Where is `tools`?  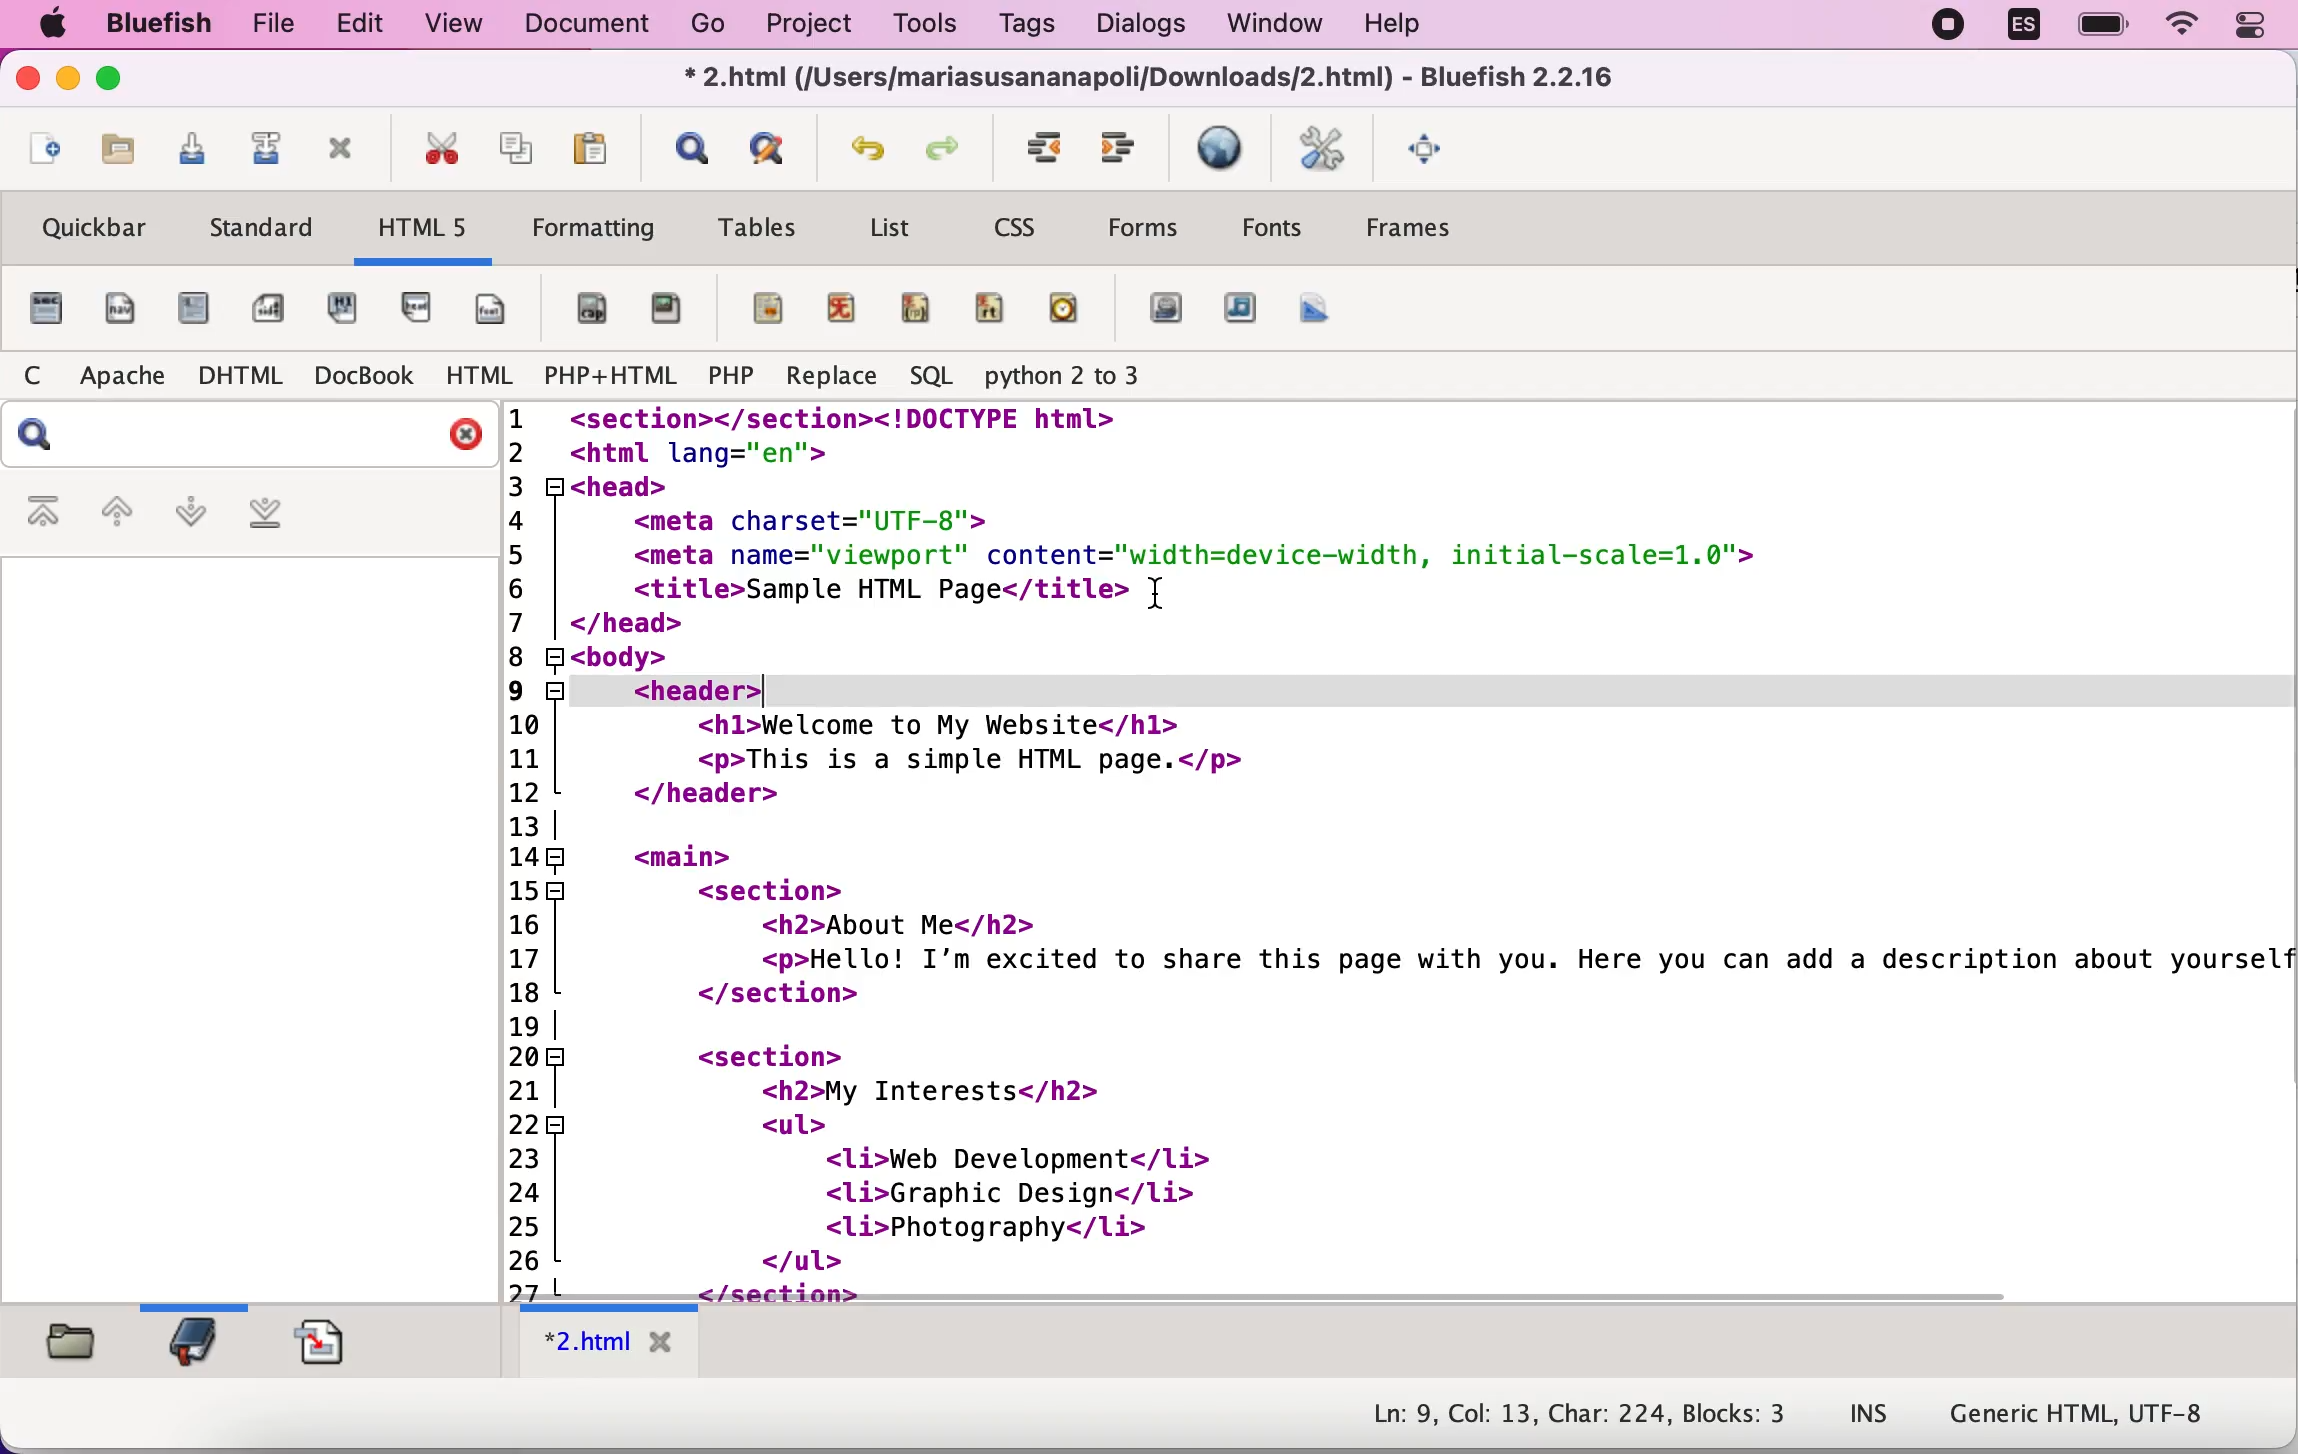 tools is located at coordinates (932, 24).